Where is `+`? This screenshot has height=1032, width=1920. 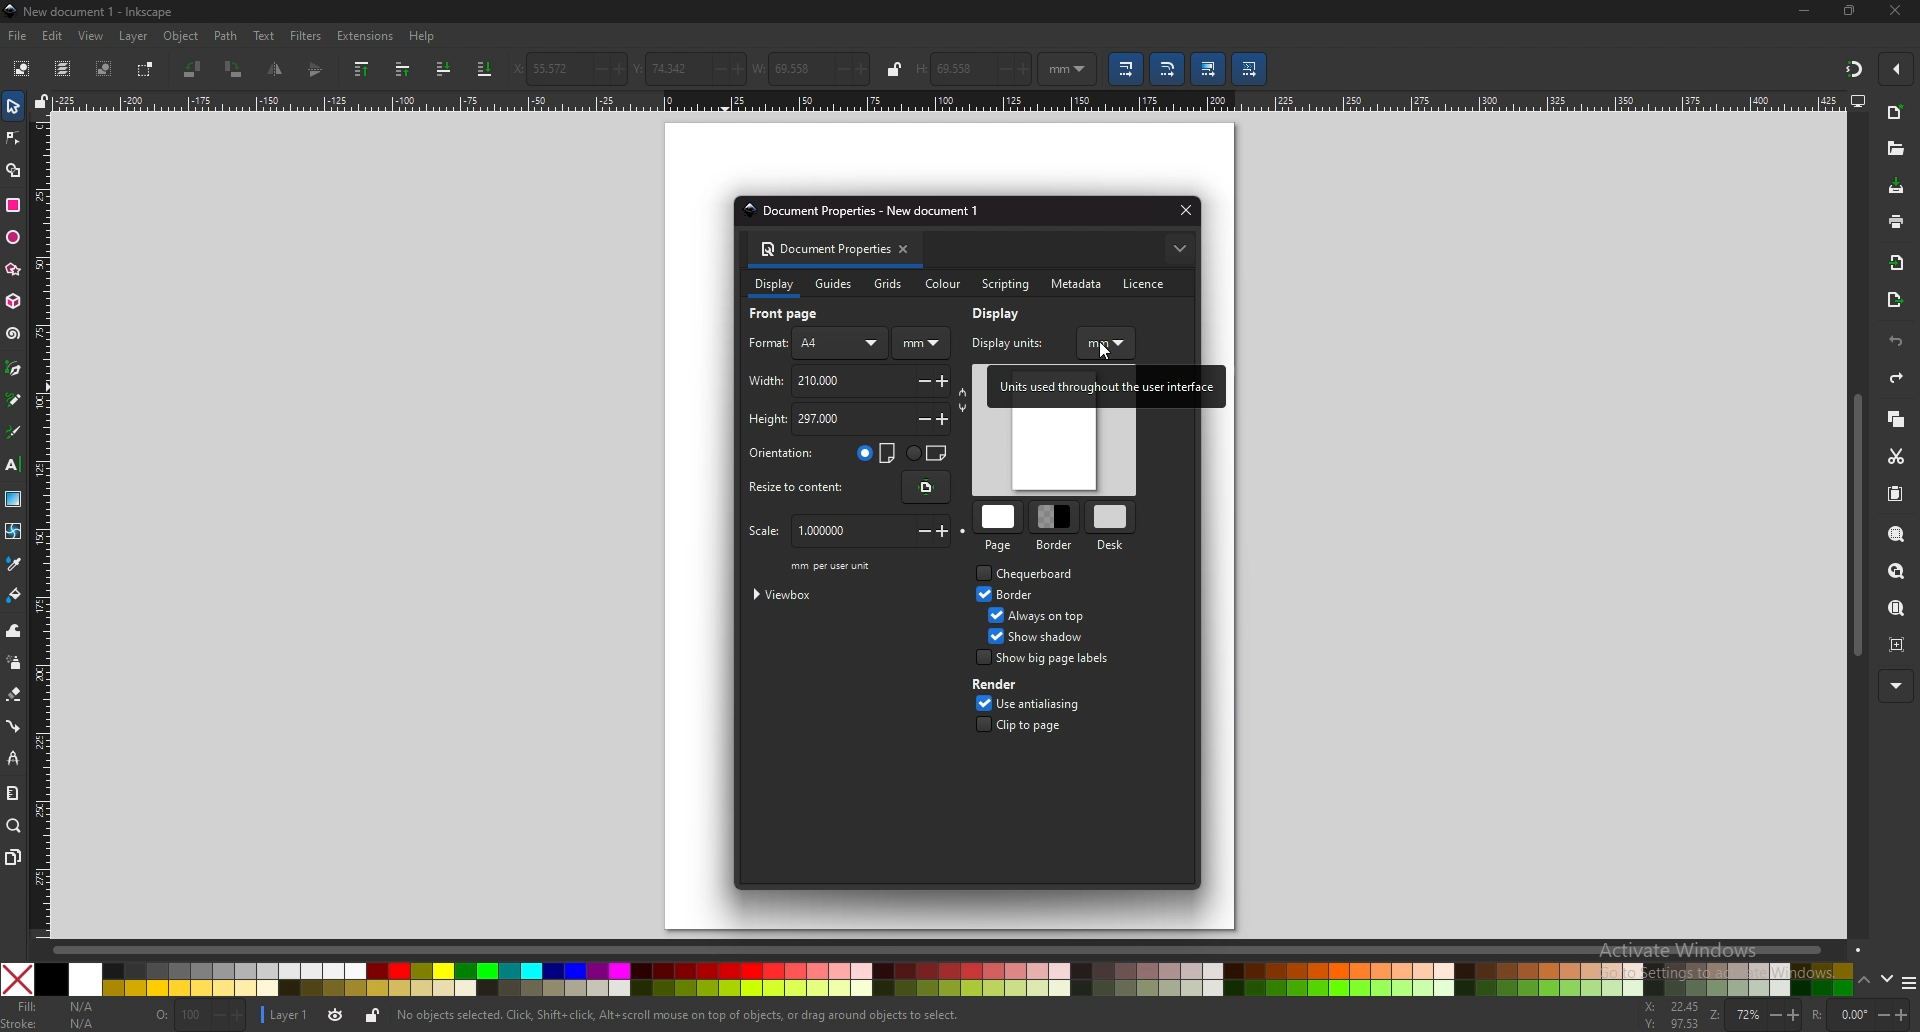 + is located at coordinates (946, 419).